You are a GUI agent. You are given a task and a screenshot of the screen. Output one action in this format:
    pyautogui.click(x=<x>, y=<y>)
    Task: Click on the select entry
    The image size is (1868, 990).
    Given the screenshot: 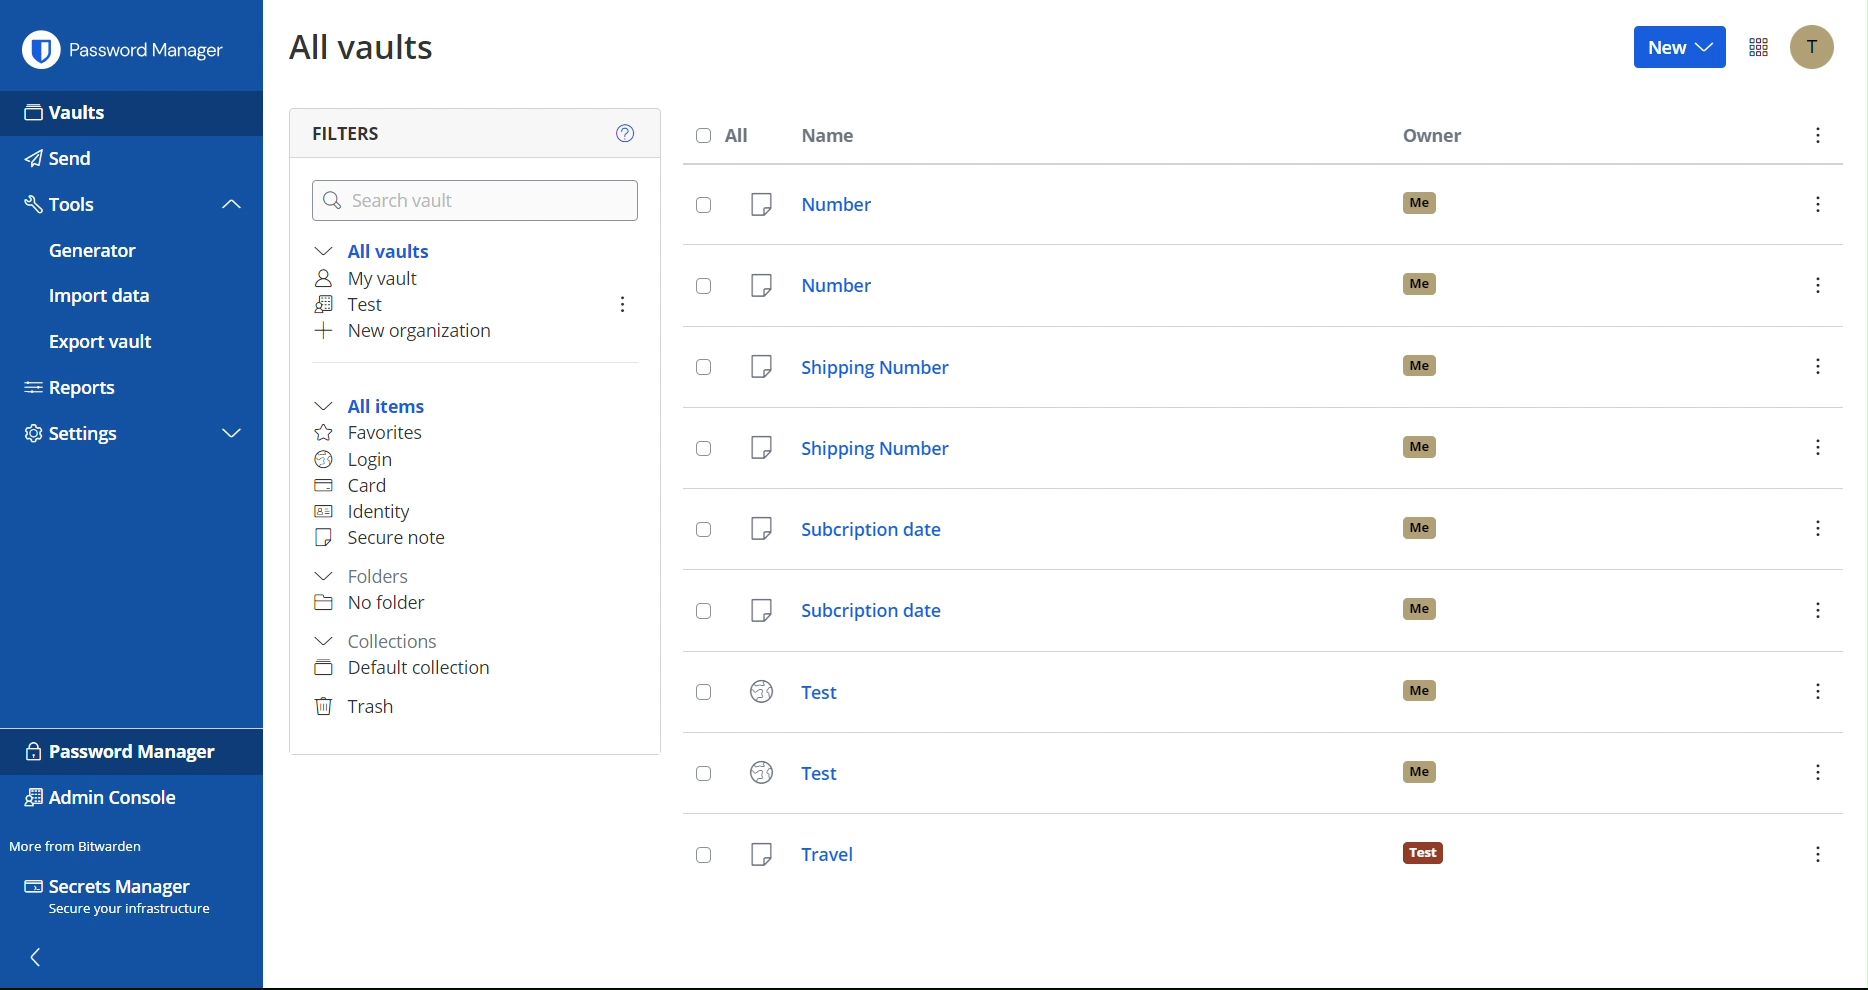 What is the action you would take?
    pyautogui.click(x=703, y=773)
    